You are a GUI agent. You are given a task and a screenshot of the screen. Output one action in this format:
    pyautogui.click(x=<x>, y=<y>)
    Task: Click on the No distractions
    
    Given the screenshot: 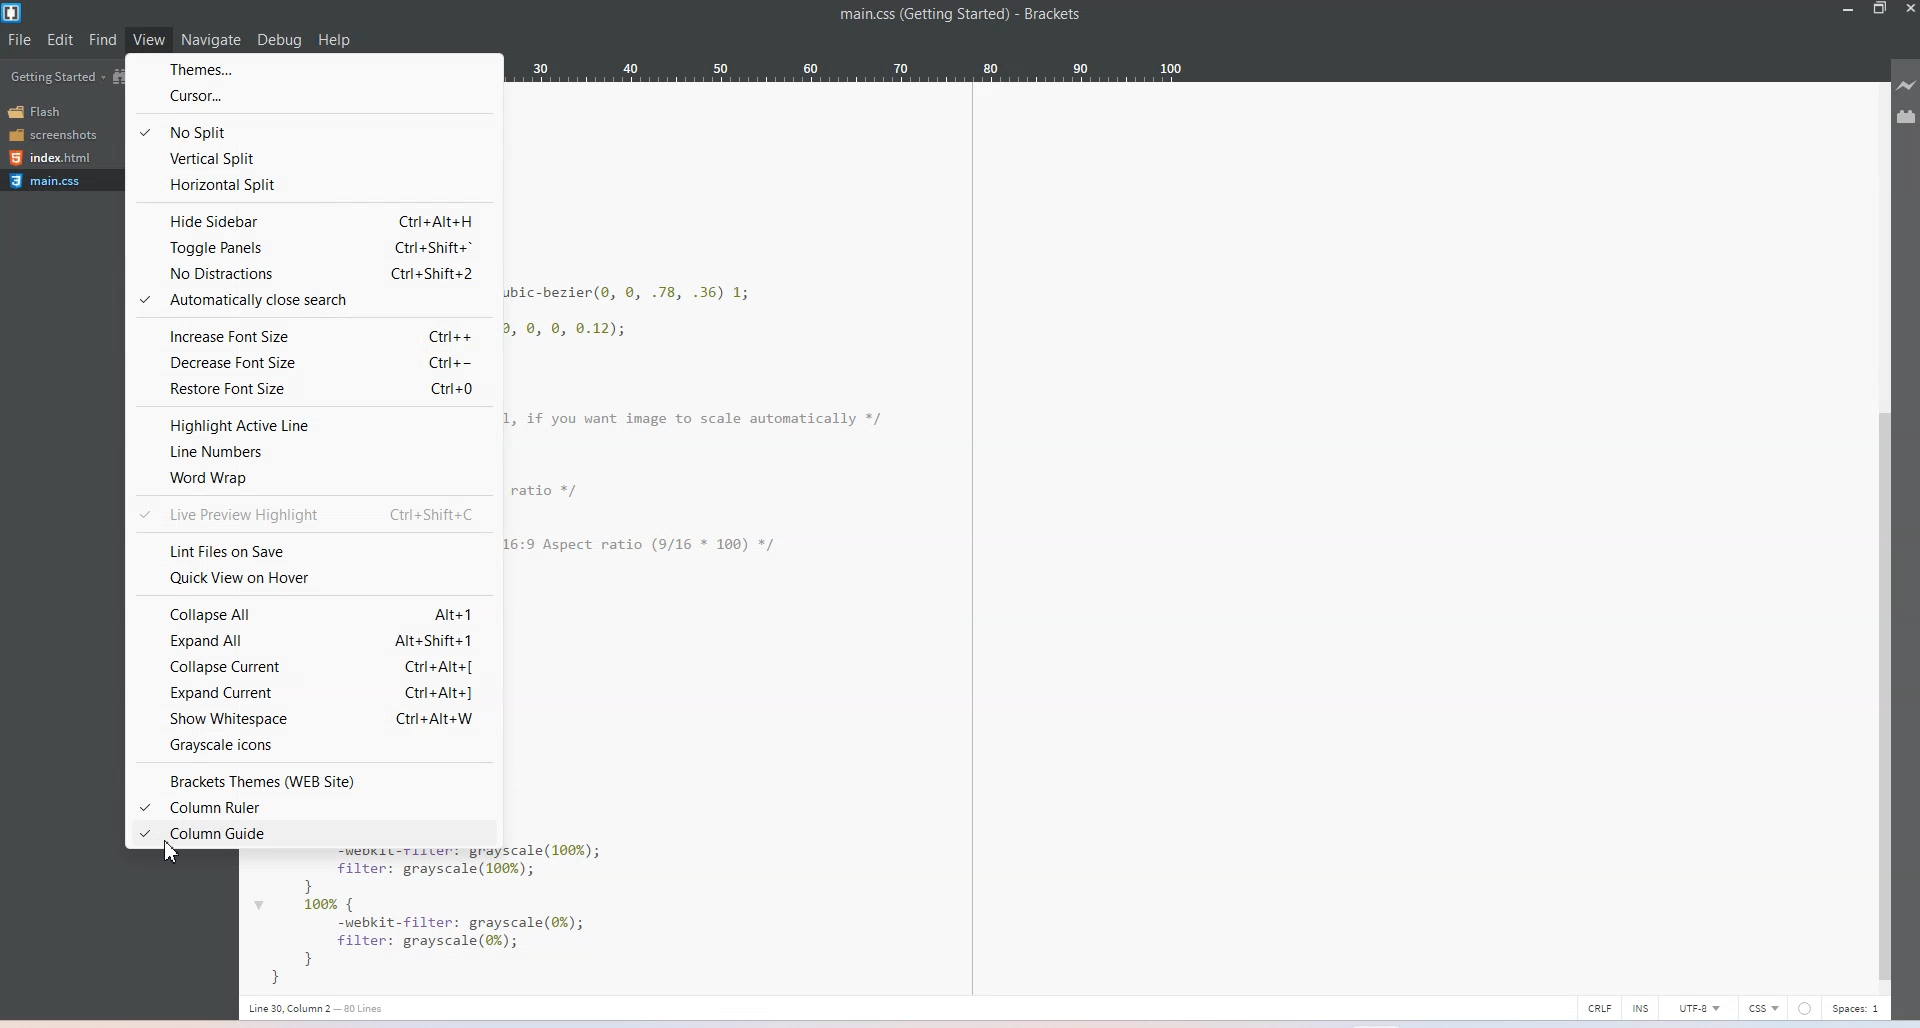 What is the action you would take?
    pyautogui.click(x=311, y=273)
    